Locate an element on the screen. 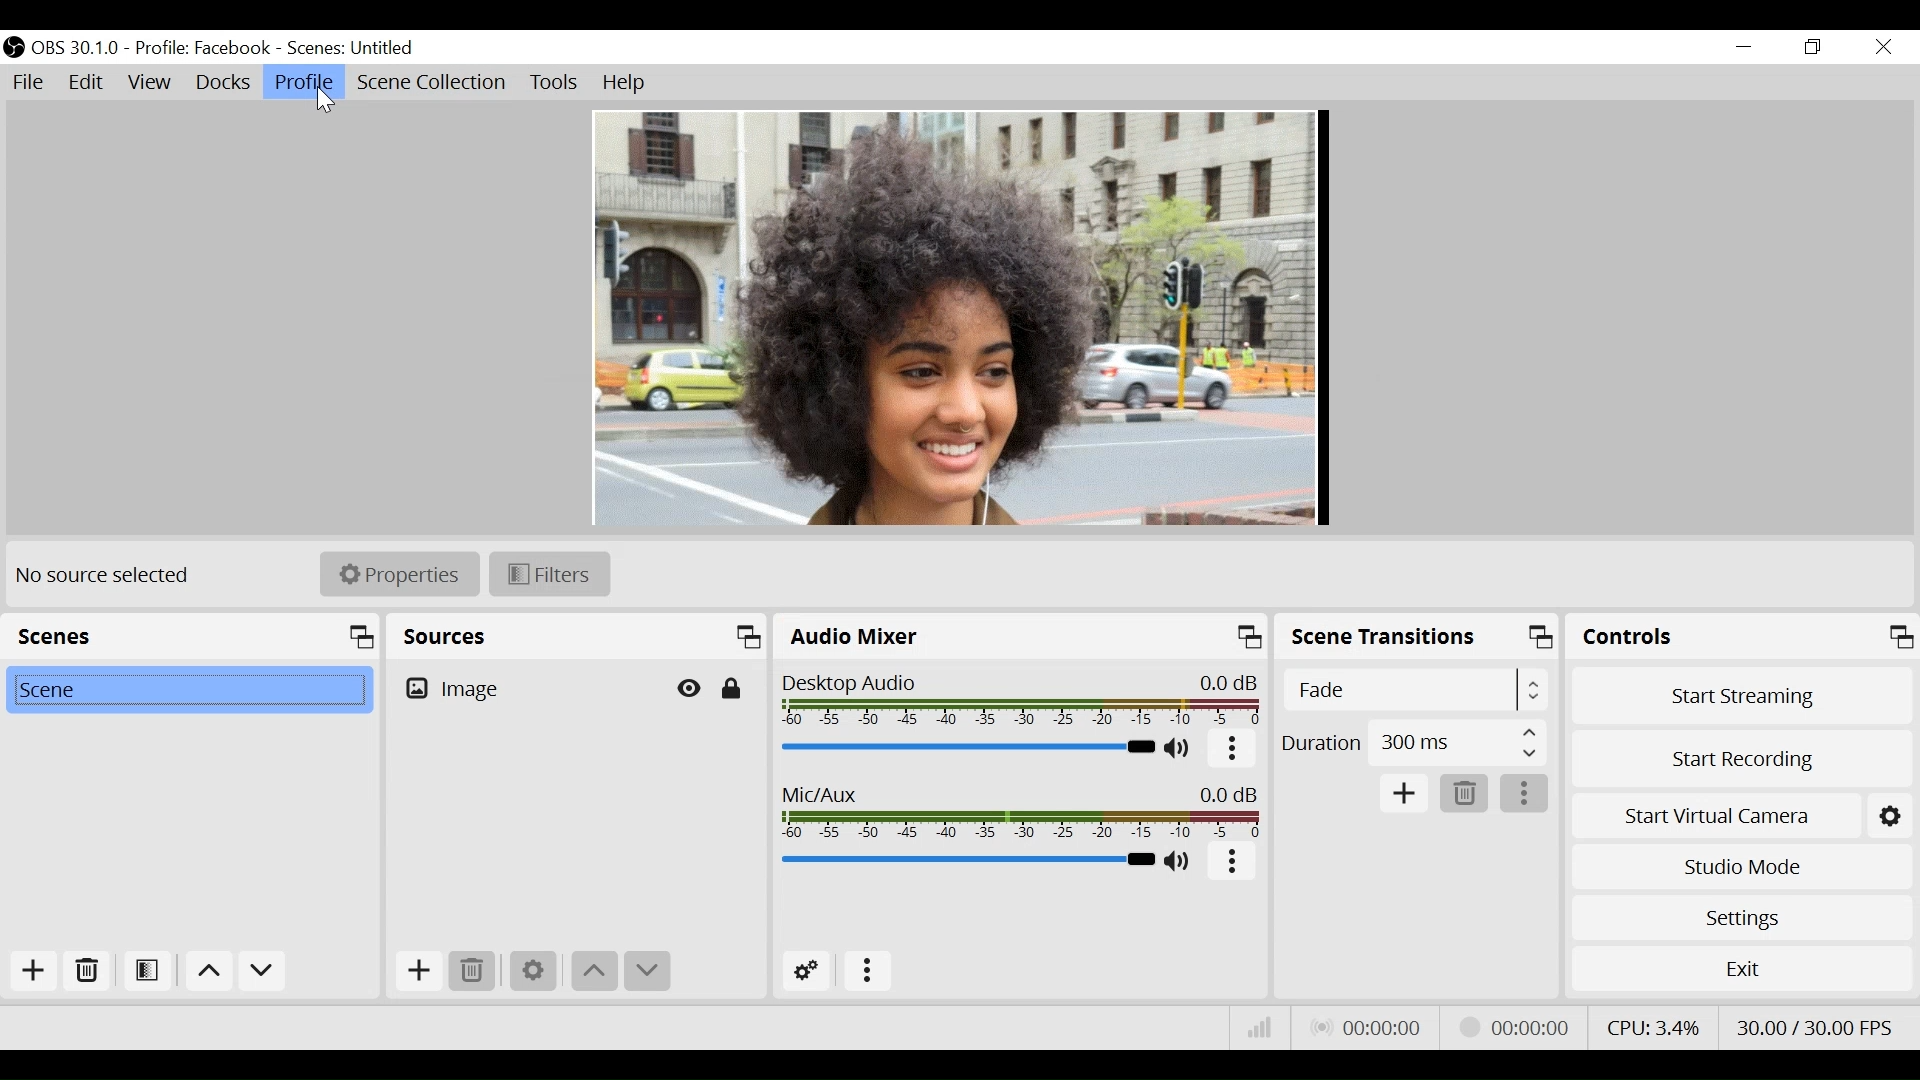 This screenshot has width=1920, height=1080. Docks is located at coordinates (223, 83).